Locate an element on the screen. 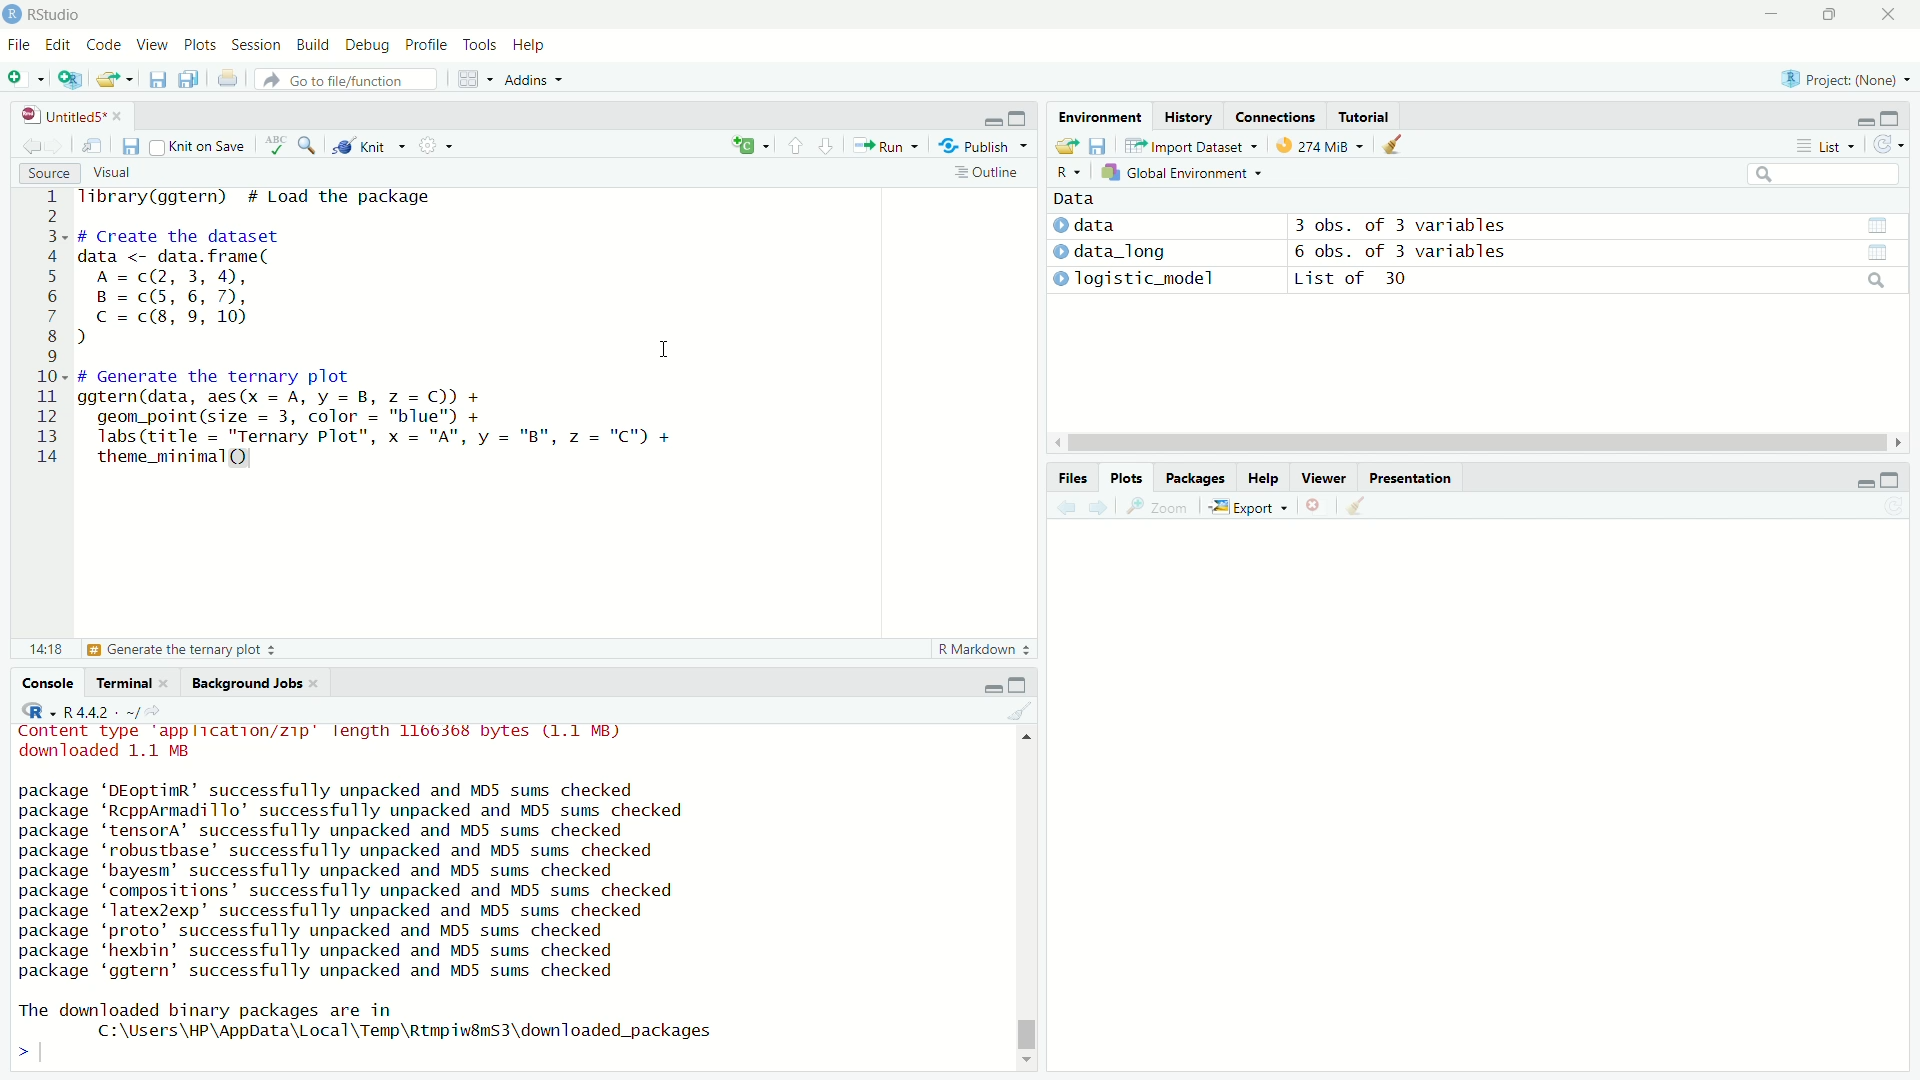 Image resolution: width=1920 pixels, height=1080 pixels. maximise is located at coordinates (1828, 15).